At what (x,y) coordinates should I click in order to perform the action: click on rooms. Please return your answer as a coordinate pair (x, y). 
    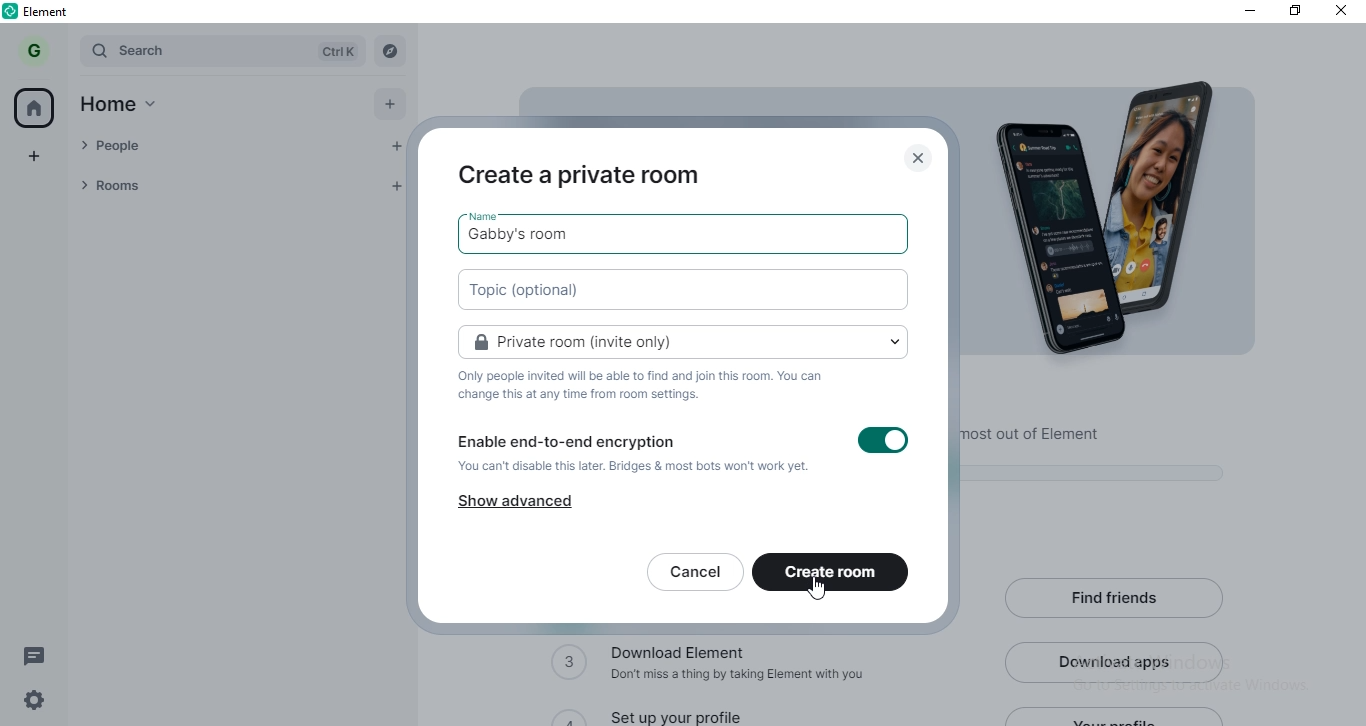
    Looking at the image, I should click on (220, 185).